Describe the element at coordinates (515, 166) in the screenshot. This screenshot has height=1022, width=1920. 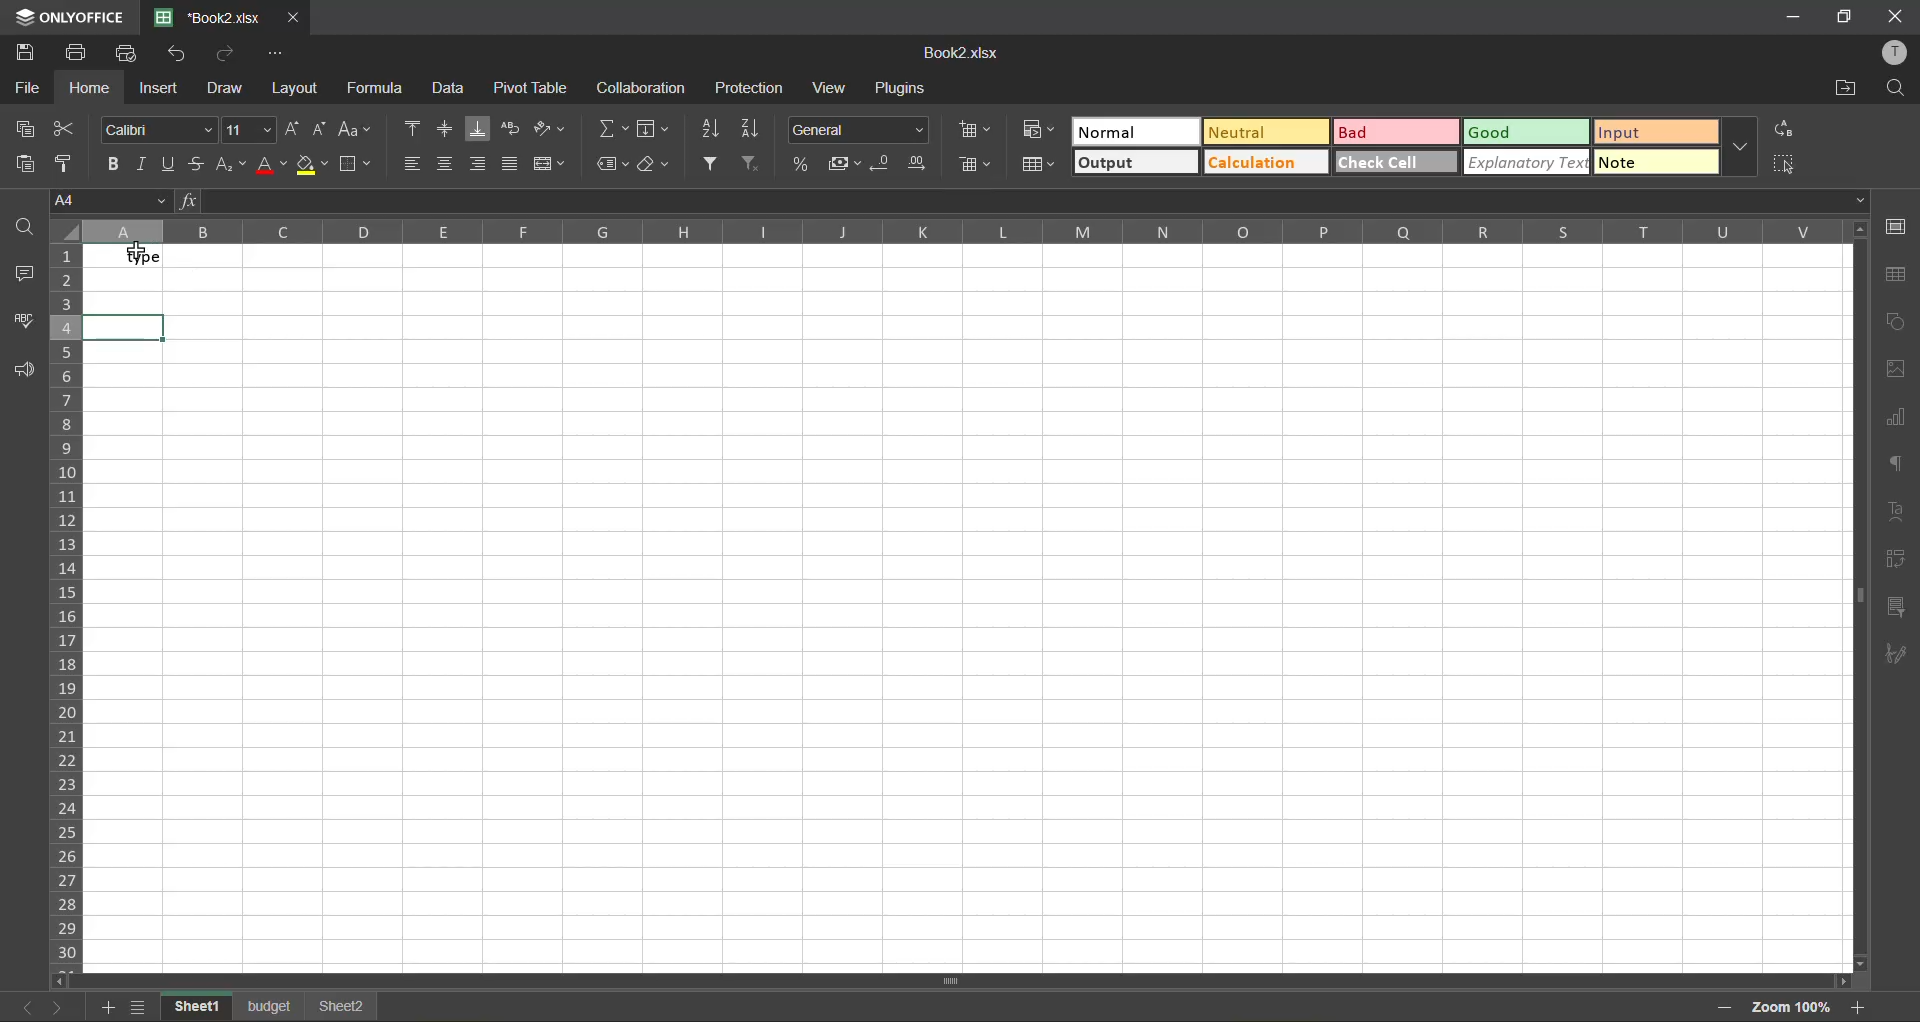
I see `justified` at that location.